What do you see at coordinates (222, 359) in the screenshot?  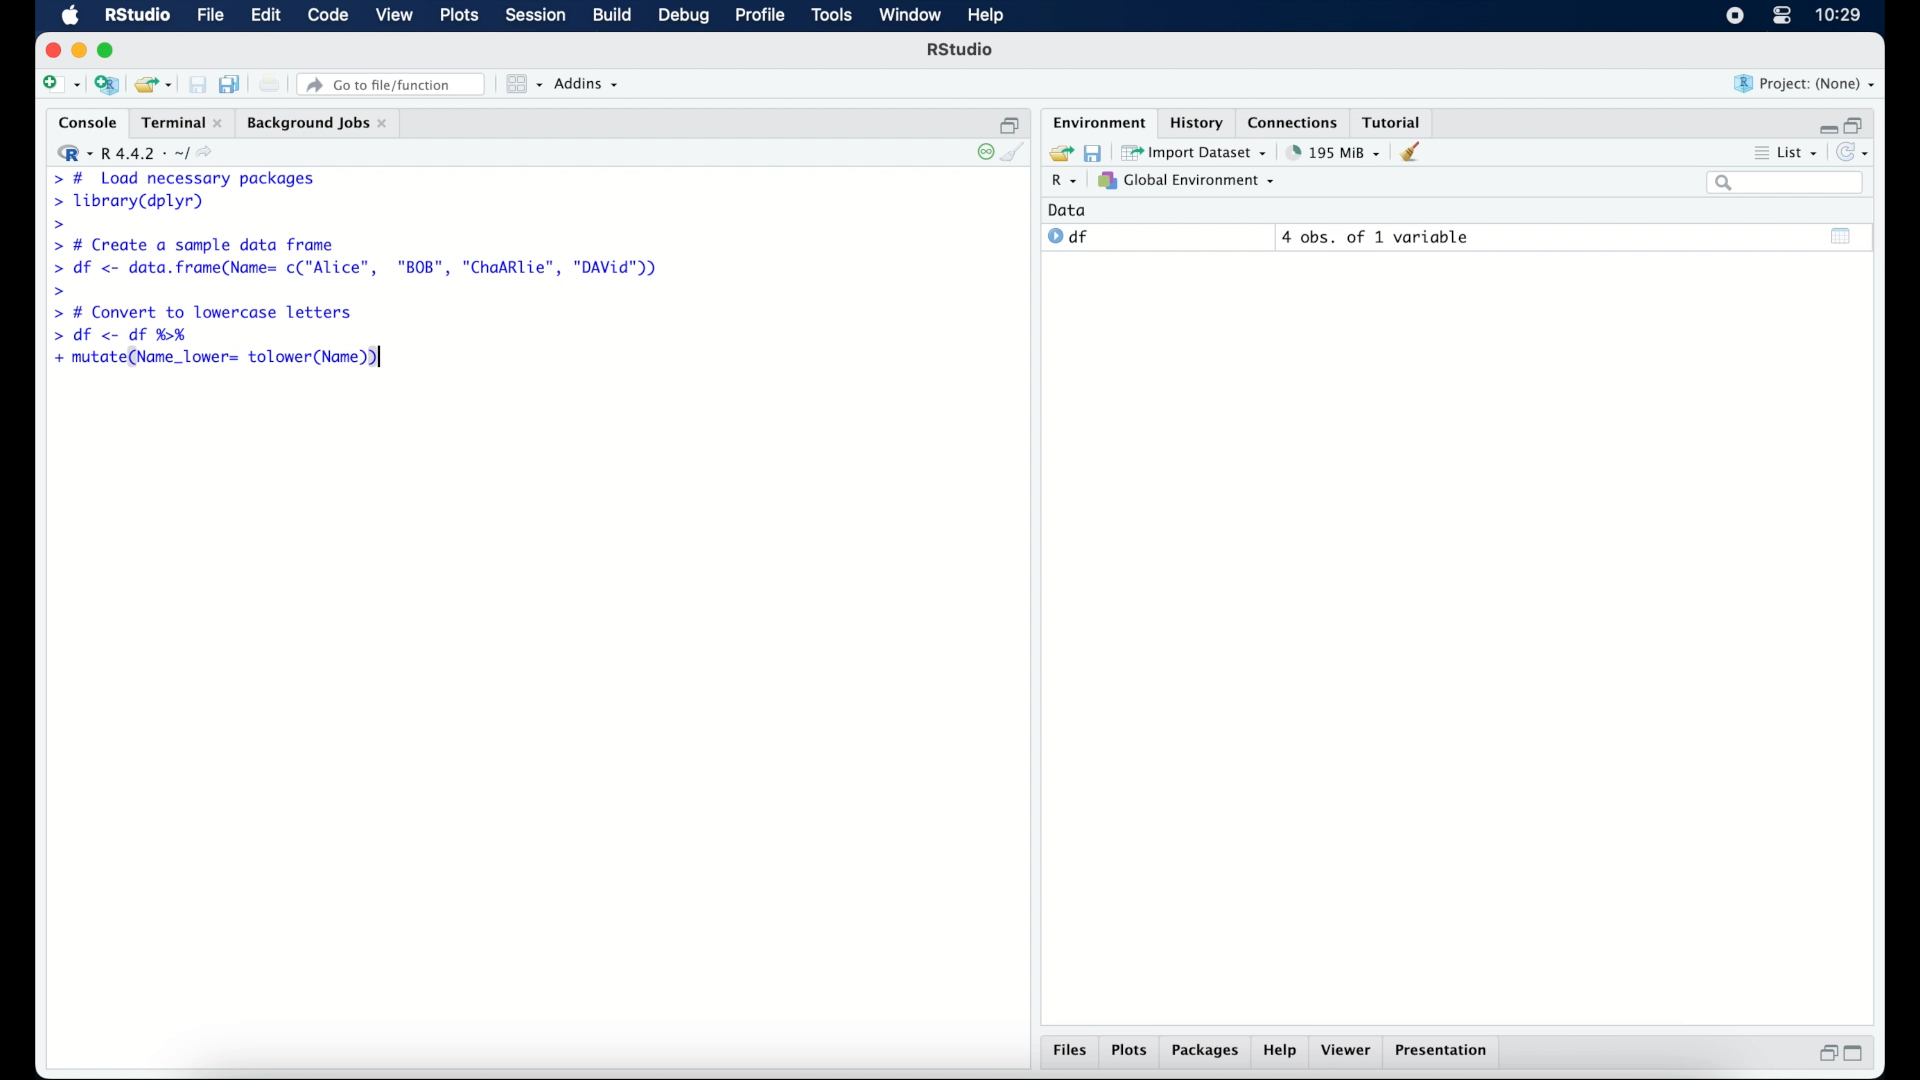 I see `+ mutate(Name_lower= tolower(Name))|` at bounding box center [222, 359].